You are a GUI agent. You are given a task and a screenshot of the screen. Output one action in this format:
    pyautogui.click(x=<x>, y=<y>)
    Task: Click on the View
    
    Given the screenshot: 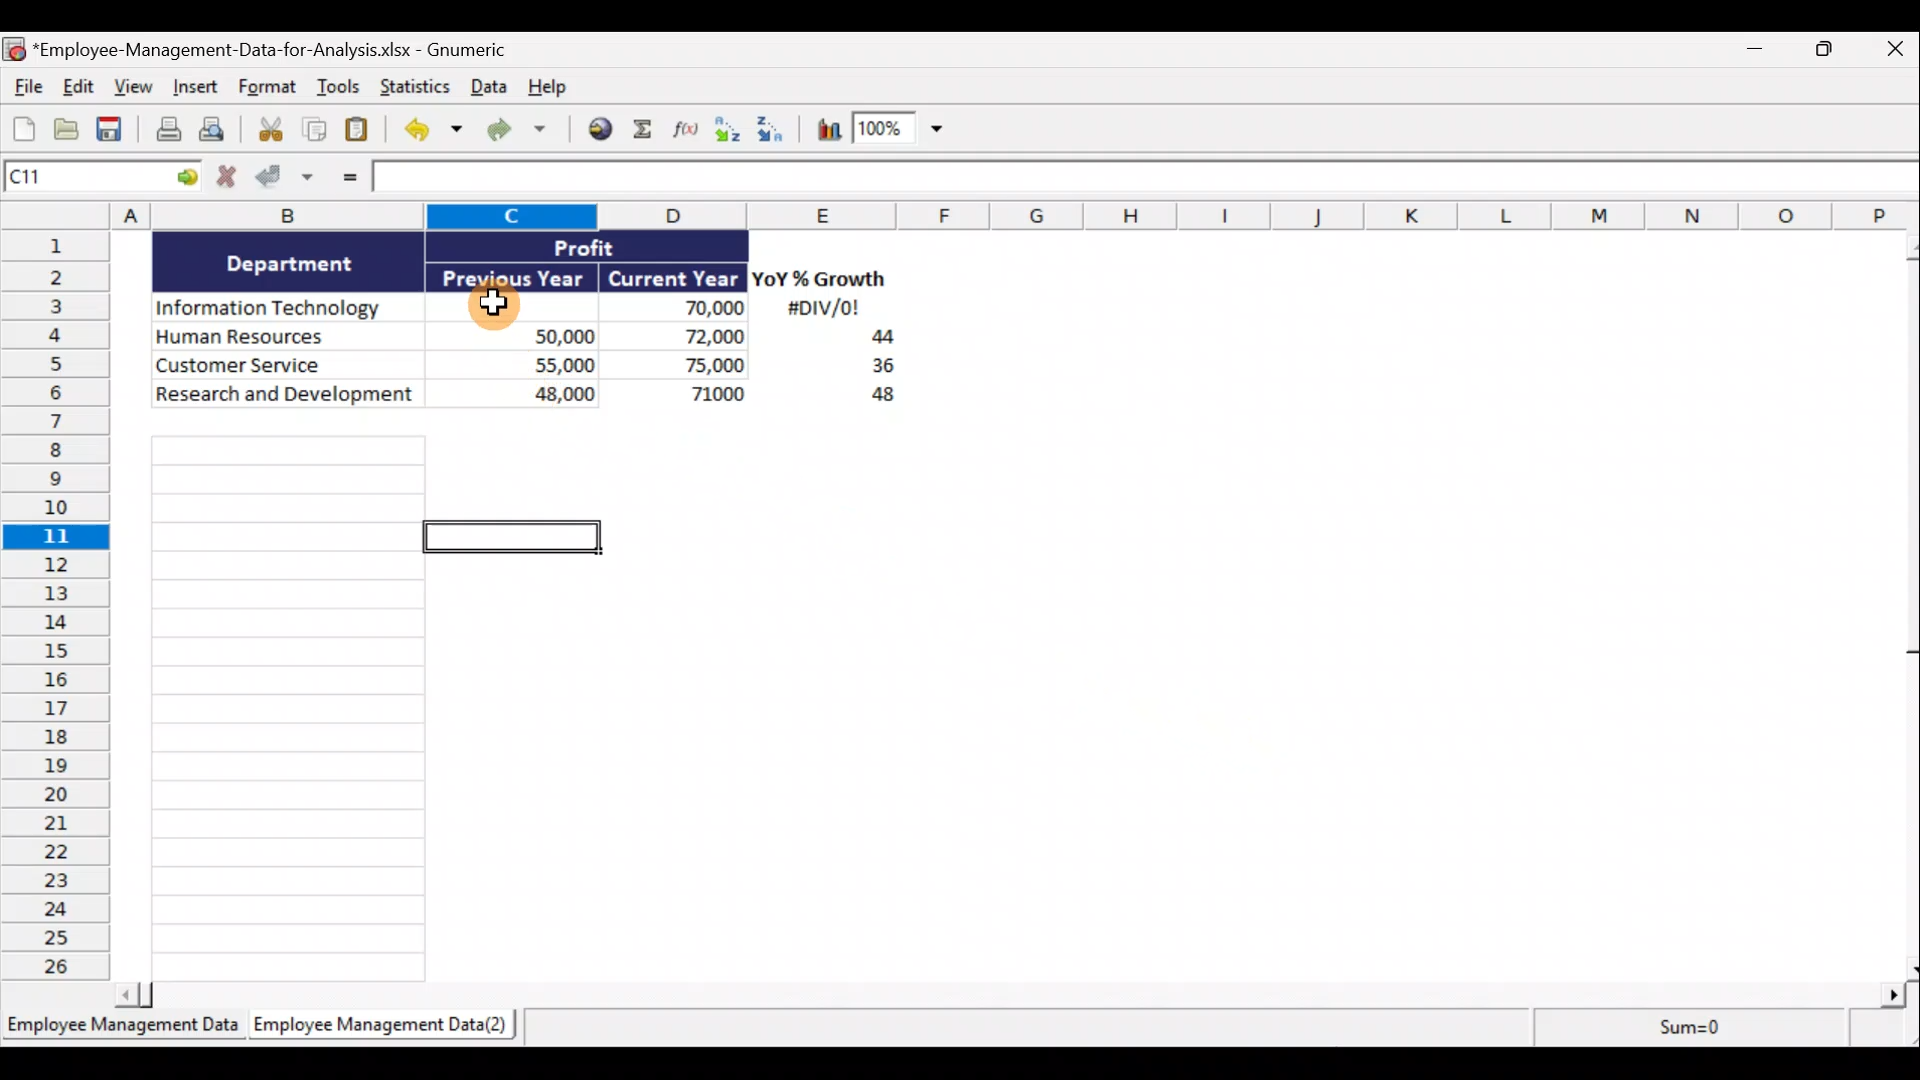 What is the action you would take?
    pyautogui.click(x=136, y=89)
    